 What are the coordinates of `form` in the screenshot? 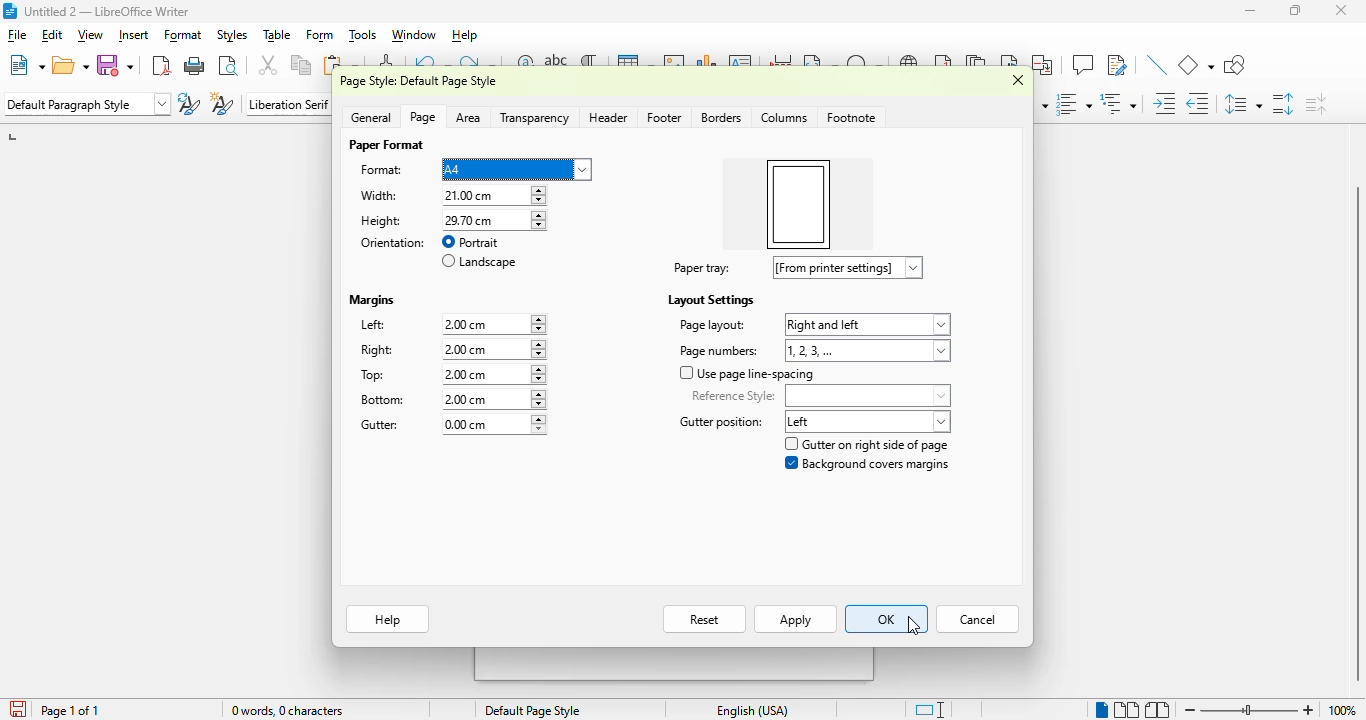 It's located at (319, 35).